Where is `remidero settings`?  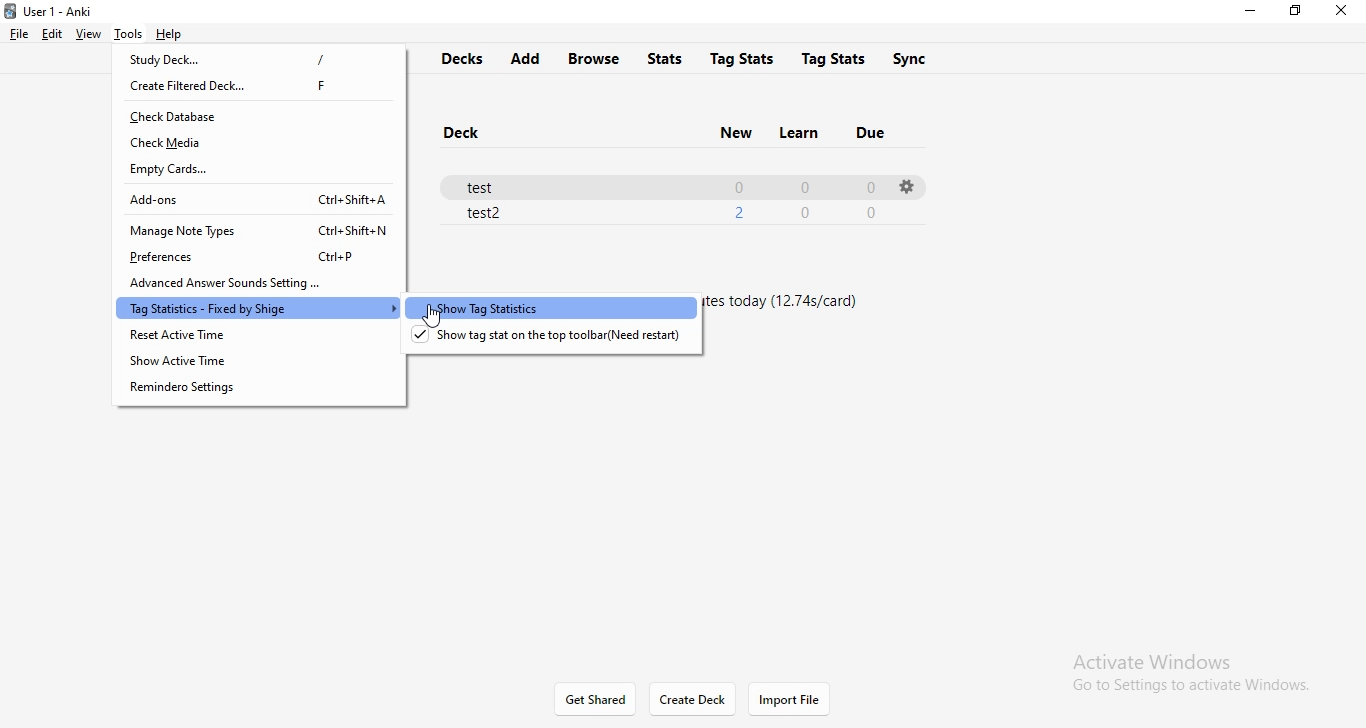
remidero settings is located at coordinates (267, 392).